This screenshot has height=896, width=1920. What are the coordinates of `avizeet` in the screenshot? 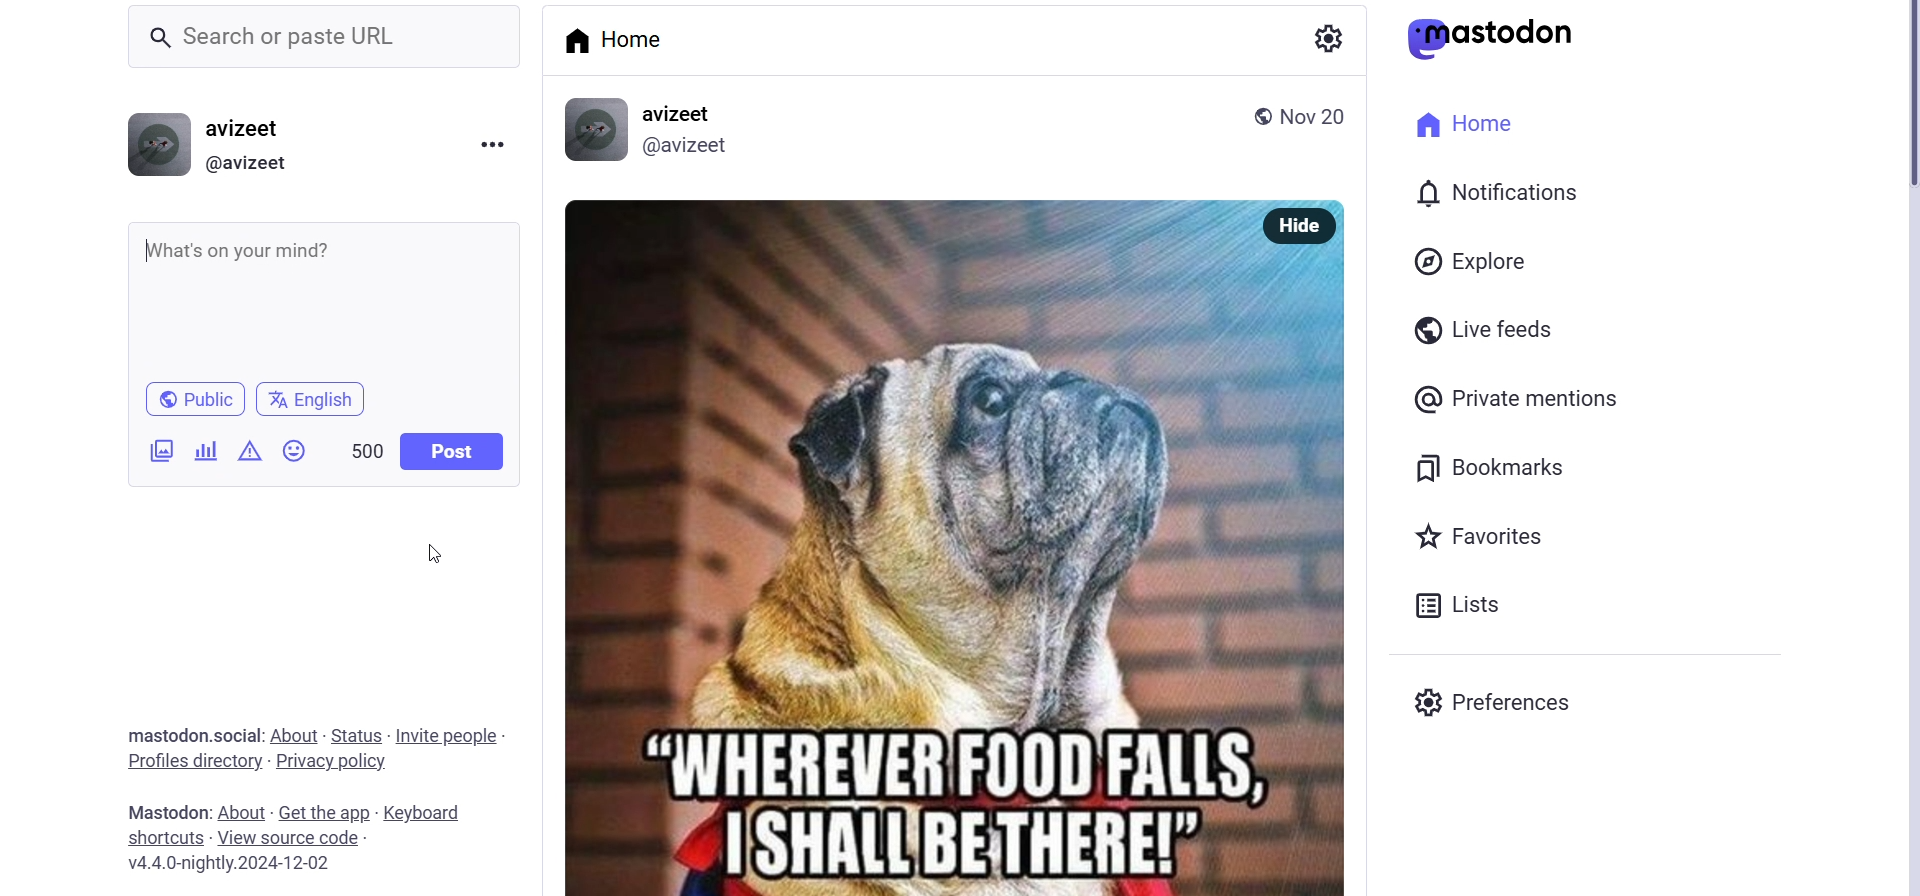 It's located at (678, 115).